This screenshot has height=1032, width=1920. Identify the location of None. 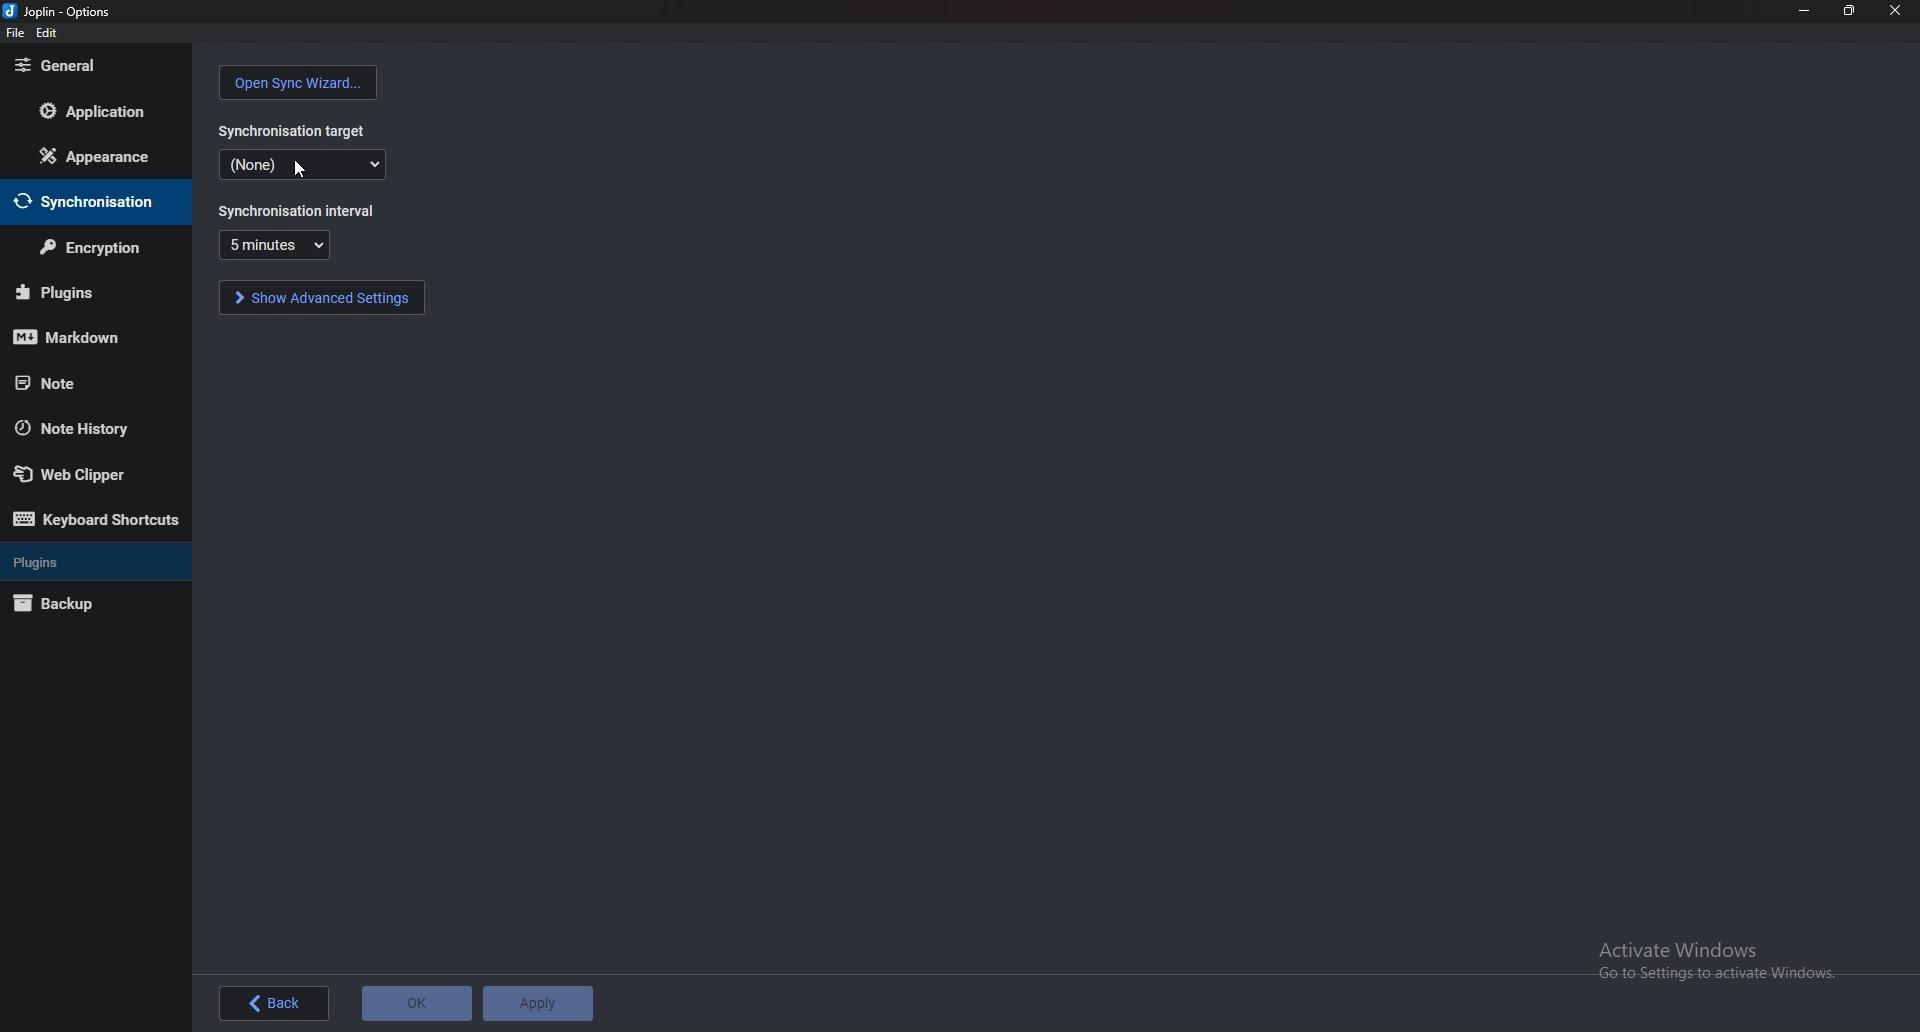
(301, 164).